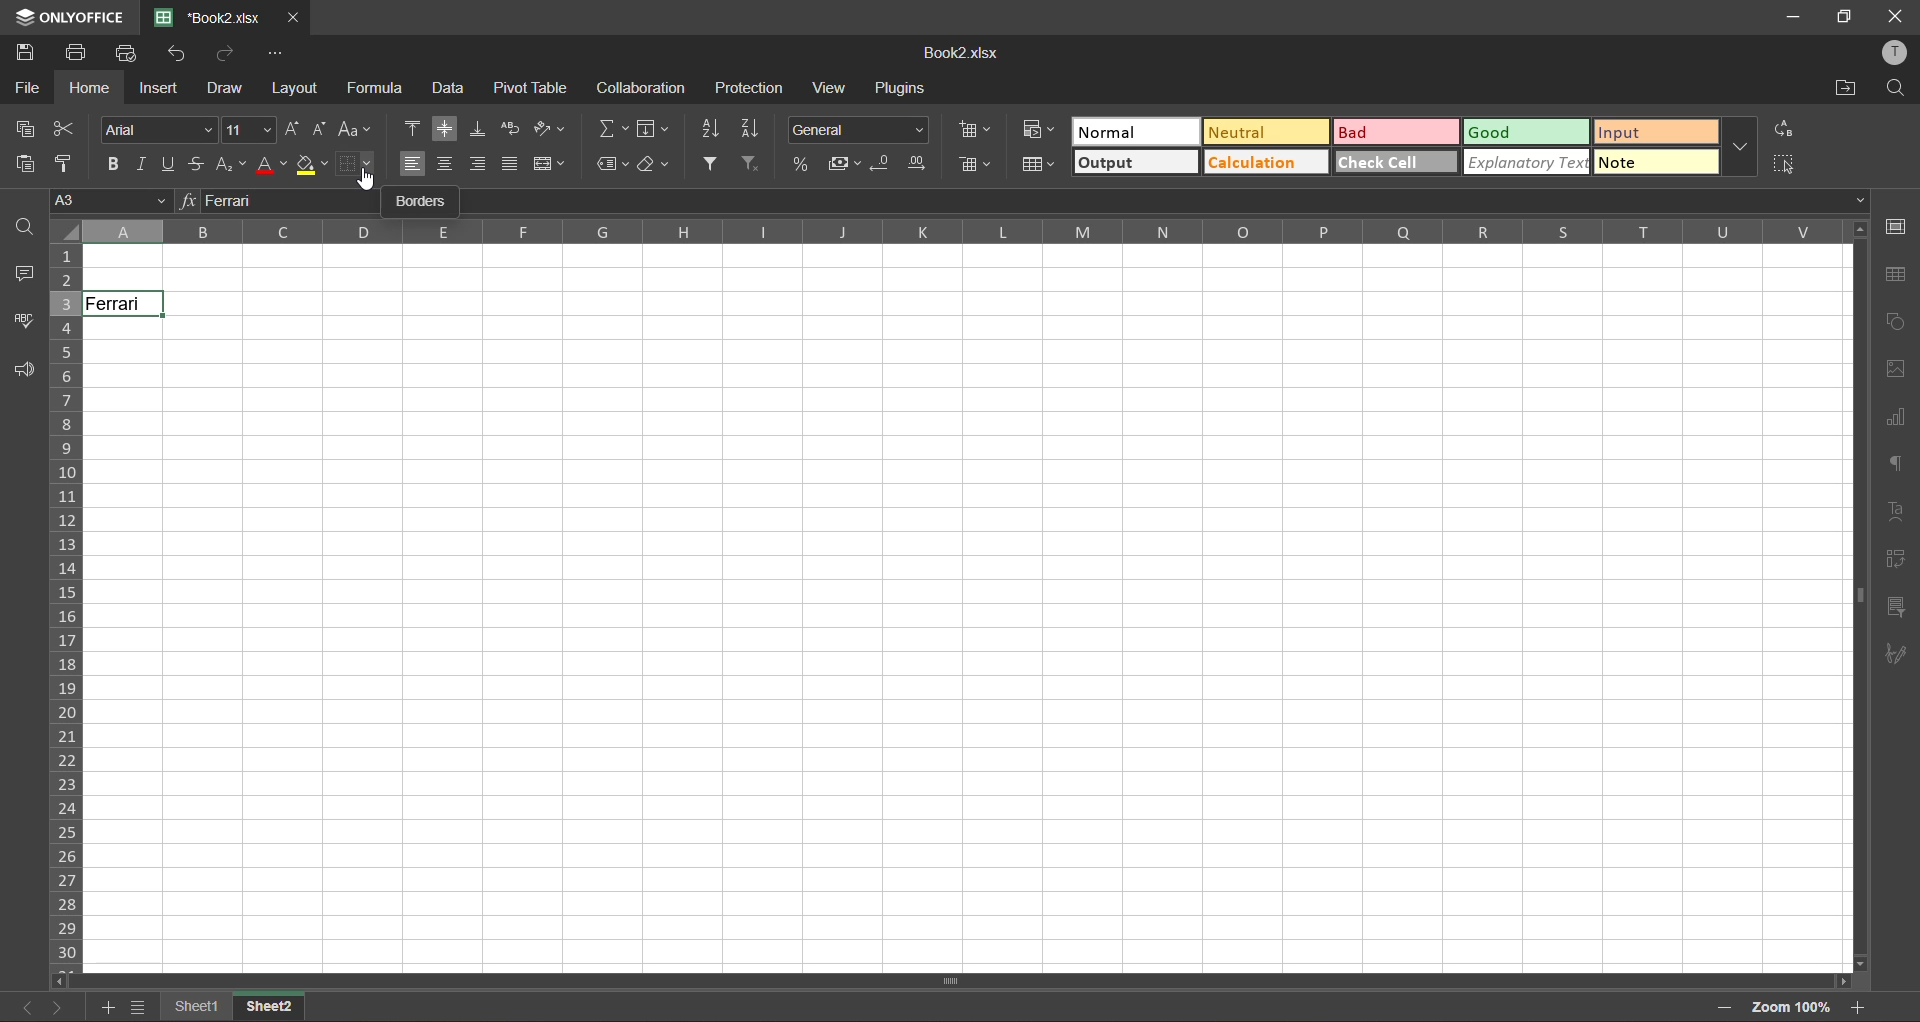  What do you see at coordinates (1897, 650) in the screenshot?
I see `signature` at bounding box center [1897, 650].